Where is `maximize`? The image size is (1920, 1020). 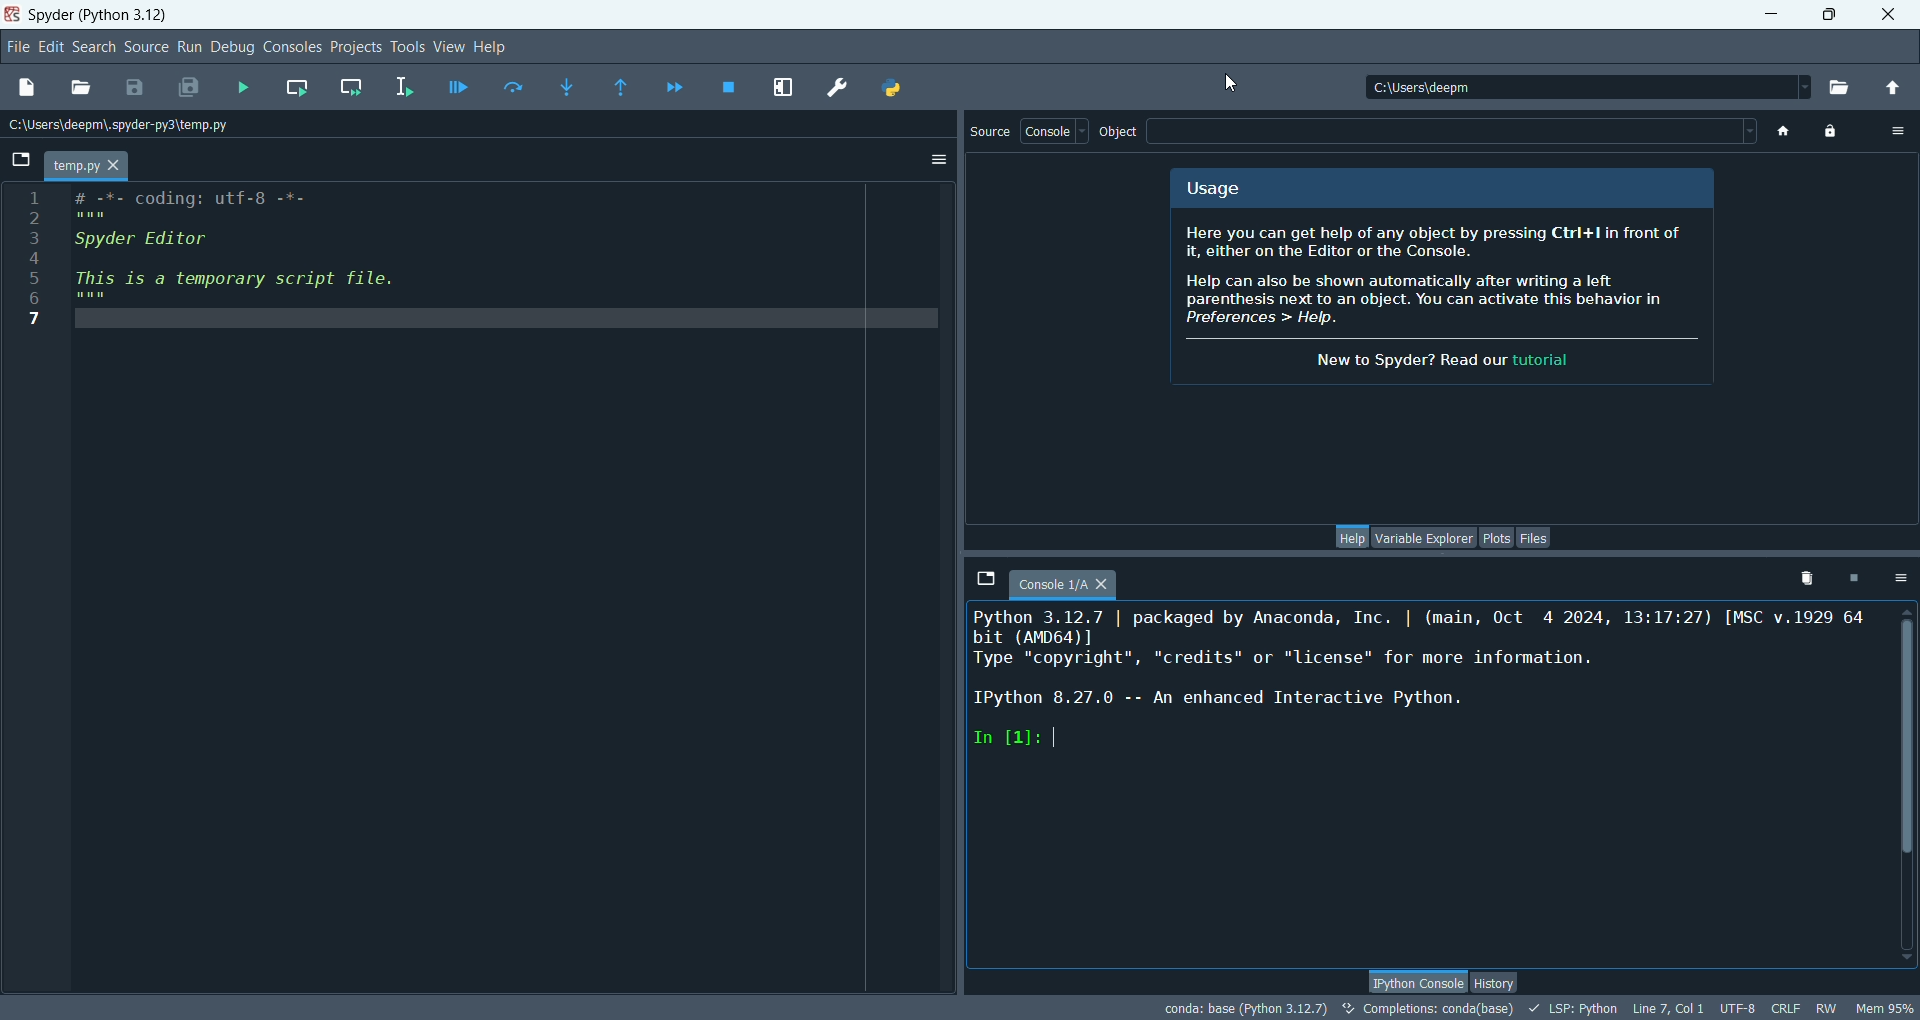 maximize is located at coordinates (1829, 12).